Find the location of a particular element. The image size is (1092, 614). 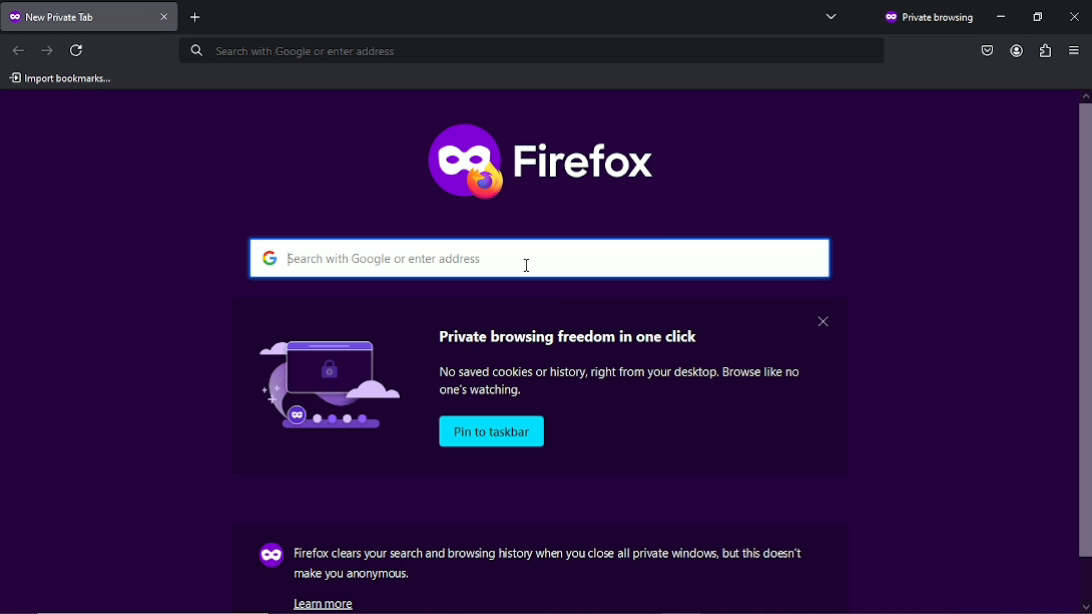

list all tabs is located at coordinates (832, 16).